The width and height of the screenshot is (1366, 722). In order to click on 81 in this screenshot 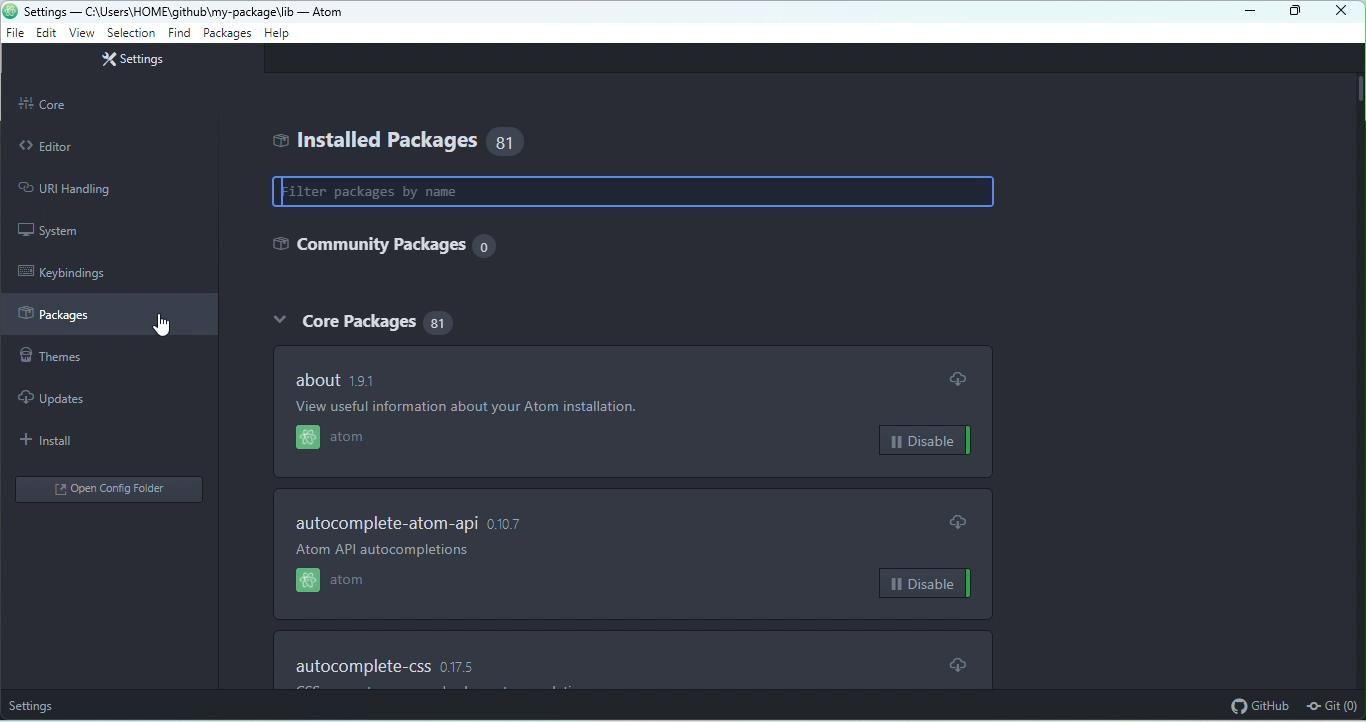, I will do `click(441, 321)`.